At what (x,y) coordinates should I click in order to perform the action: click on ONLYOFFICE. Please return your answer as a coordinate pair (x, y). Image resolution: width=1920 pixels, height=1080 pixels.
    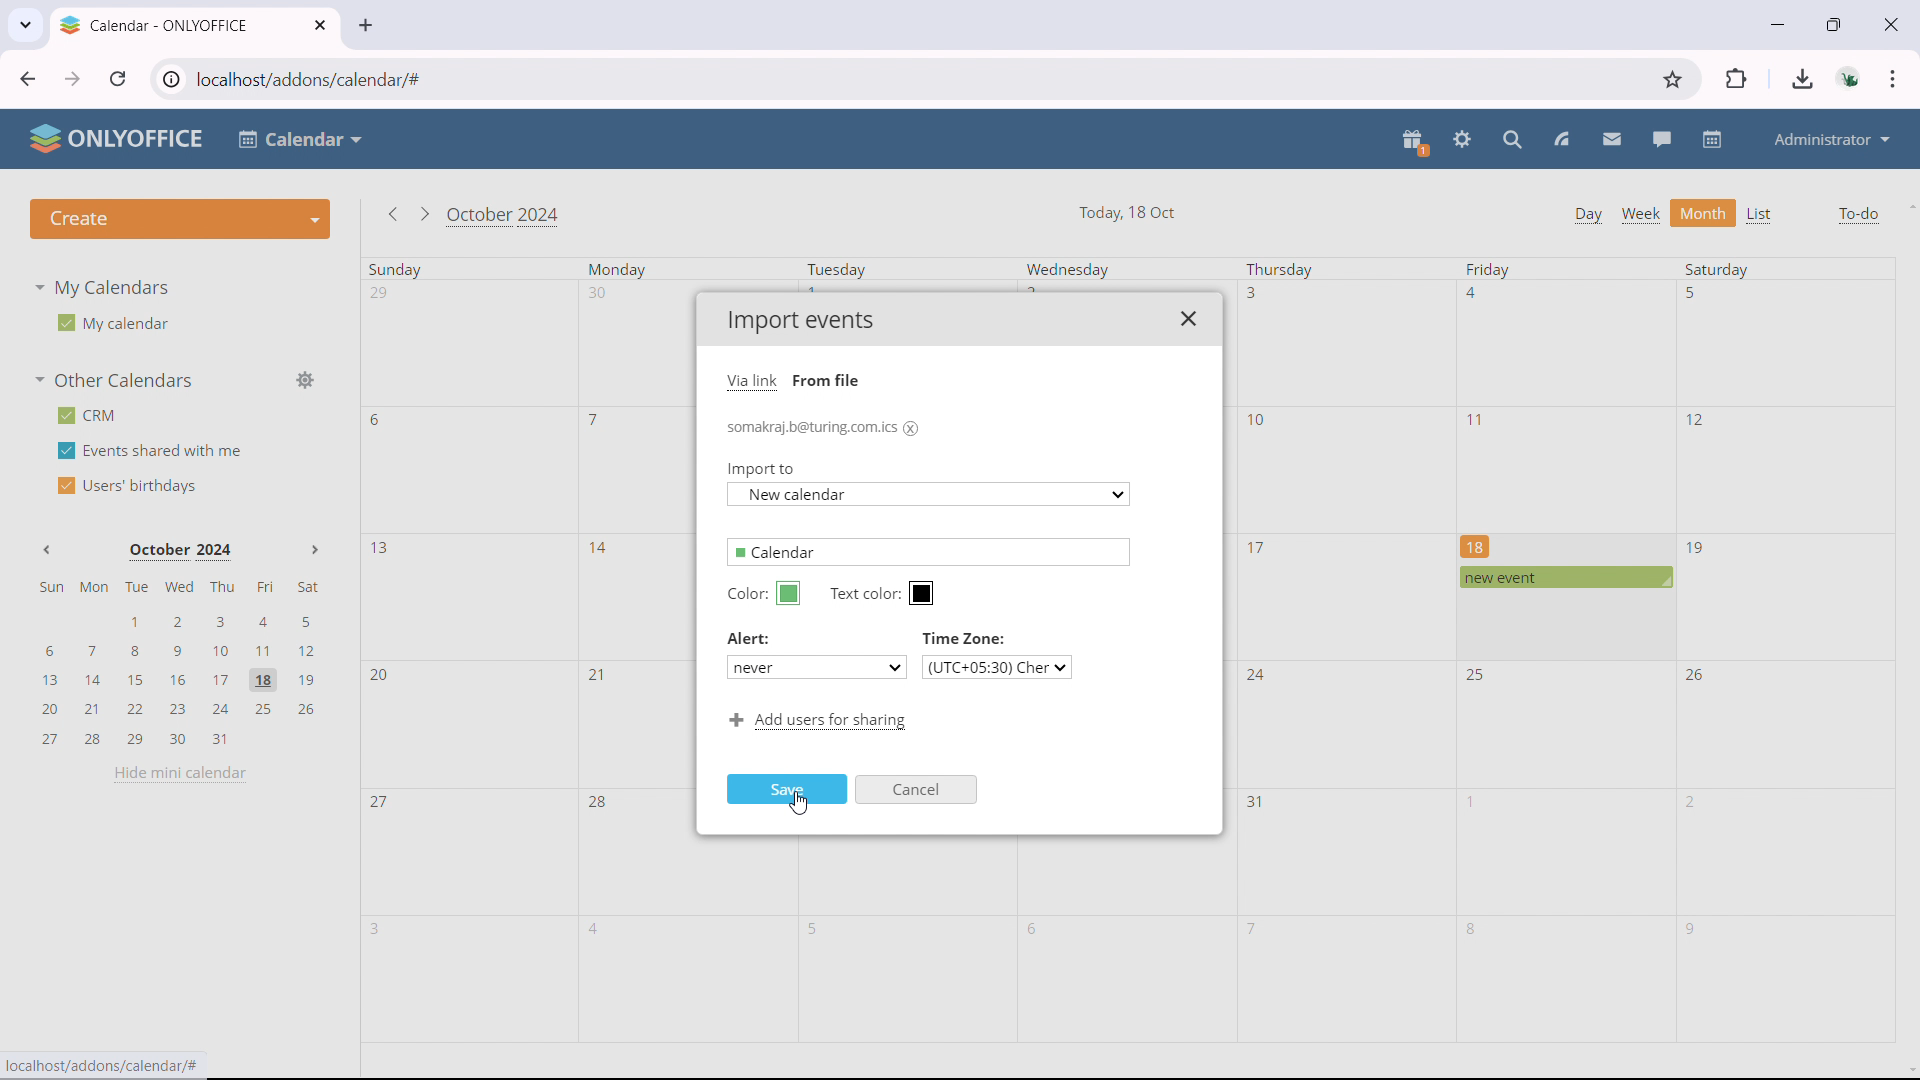
    Looking at the image, I should click on (118, 138).